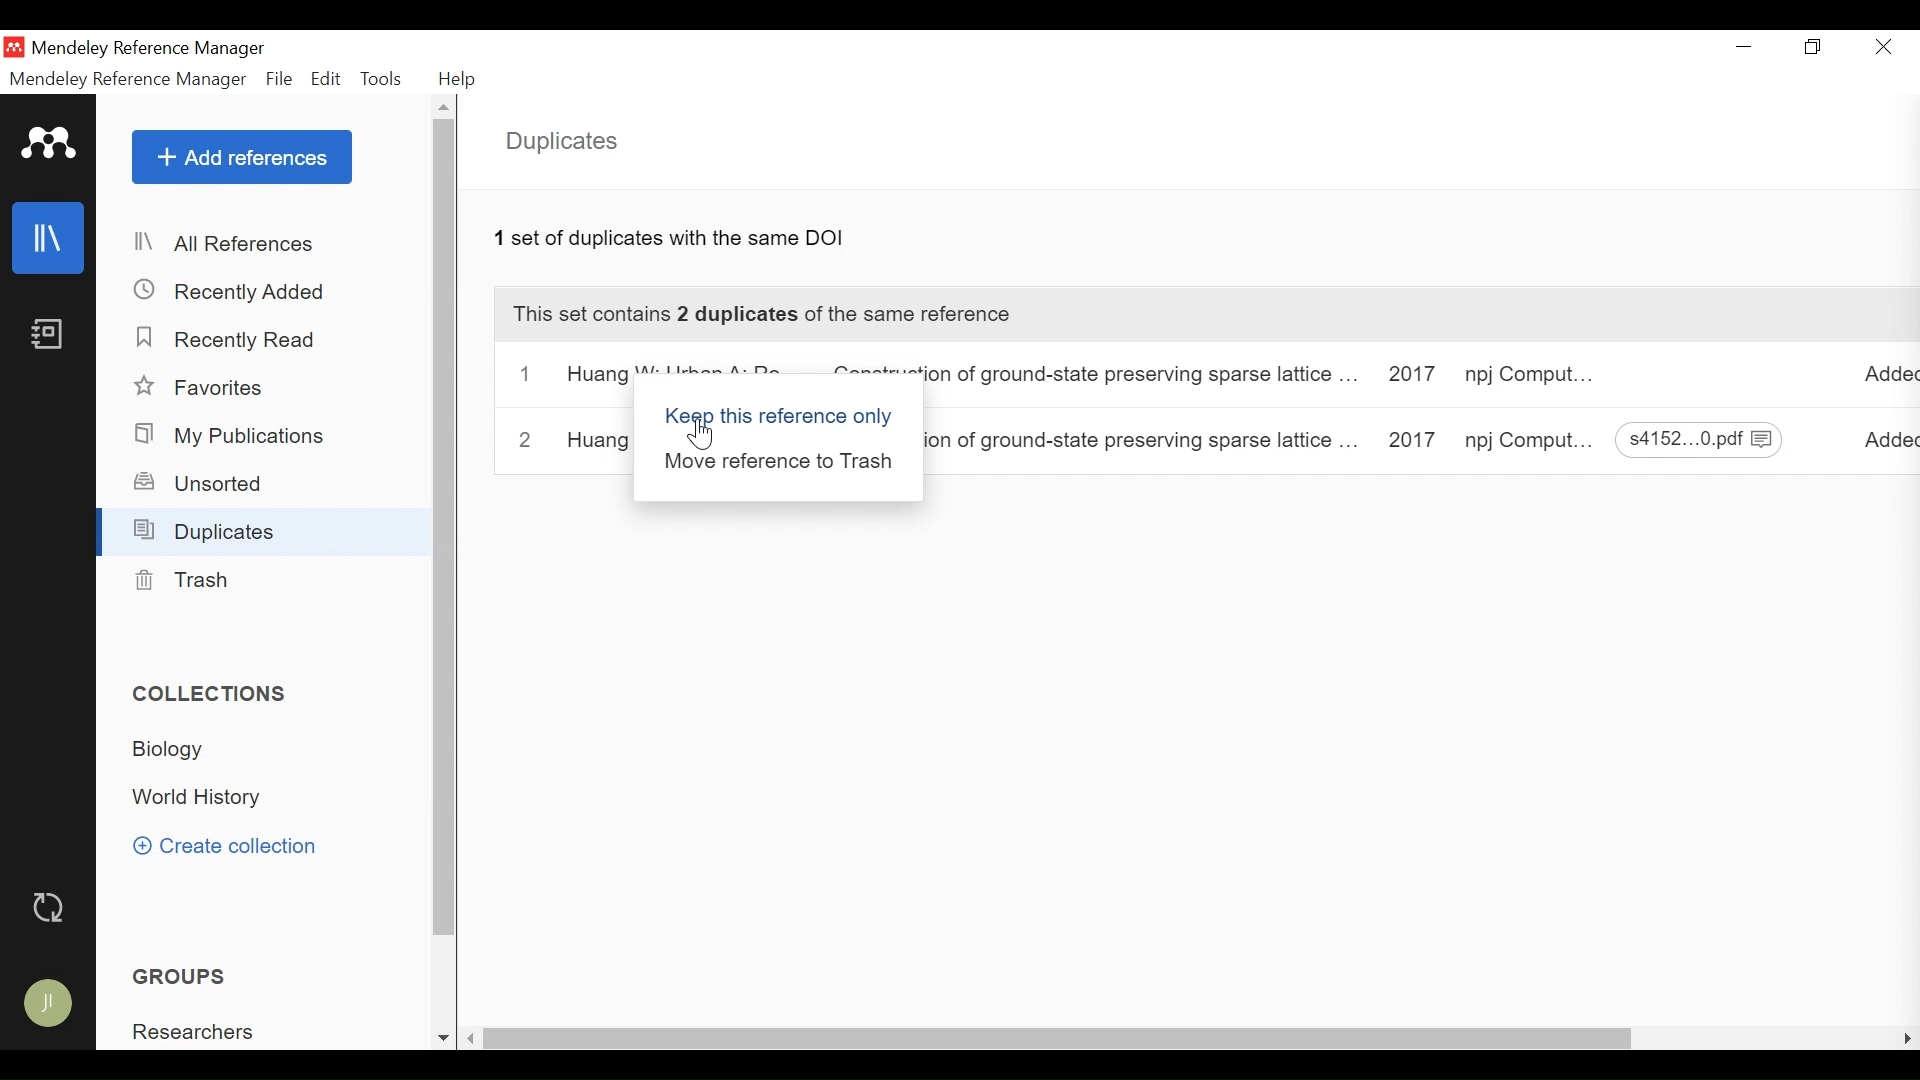 The height and width of the screenshot is (1080, 1920). What do you see at coordinates (445, 110) in the screenshot?
I see `Scroll up` at bounding box center [445, 110].